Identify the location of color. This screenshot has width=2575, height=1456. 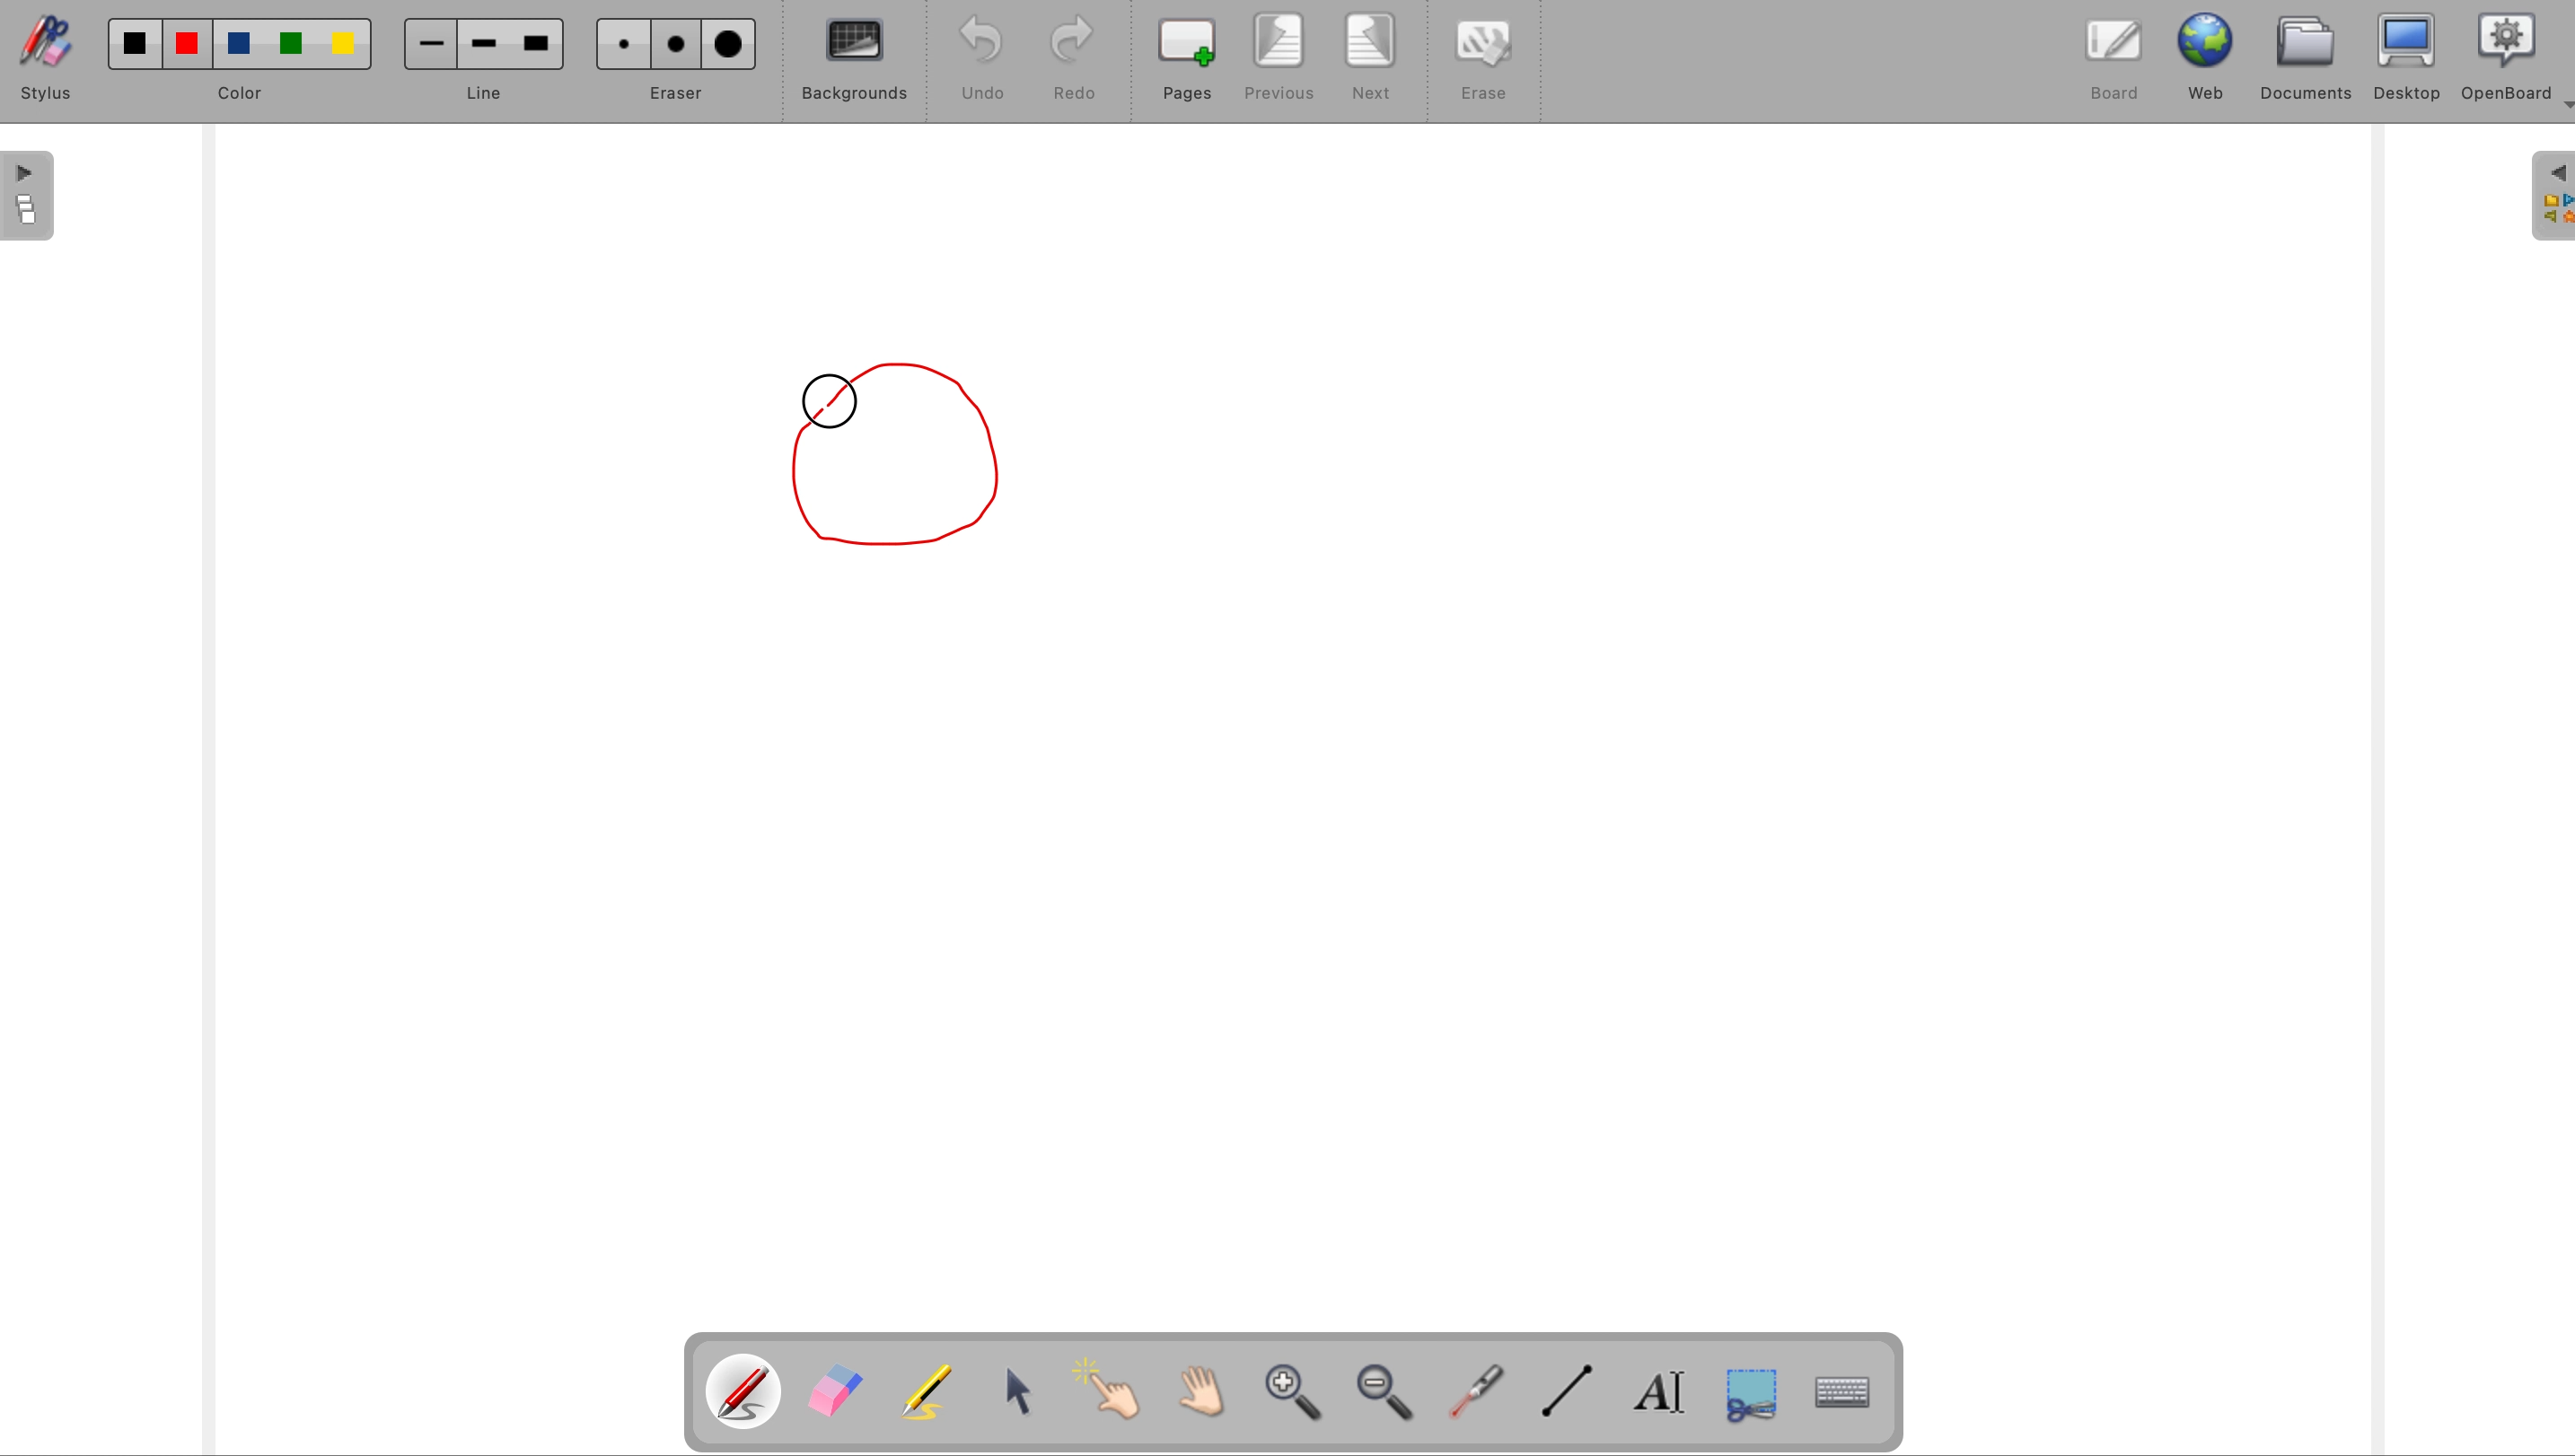
(244, 61).